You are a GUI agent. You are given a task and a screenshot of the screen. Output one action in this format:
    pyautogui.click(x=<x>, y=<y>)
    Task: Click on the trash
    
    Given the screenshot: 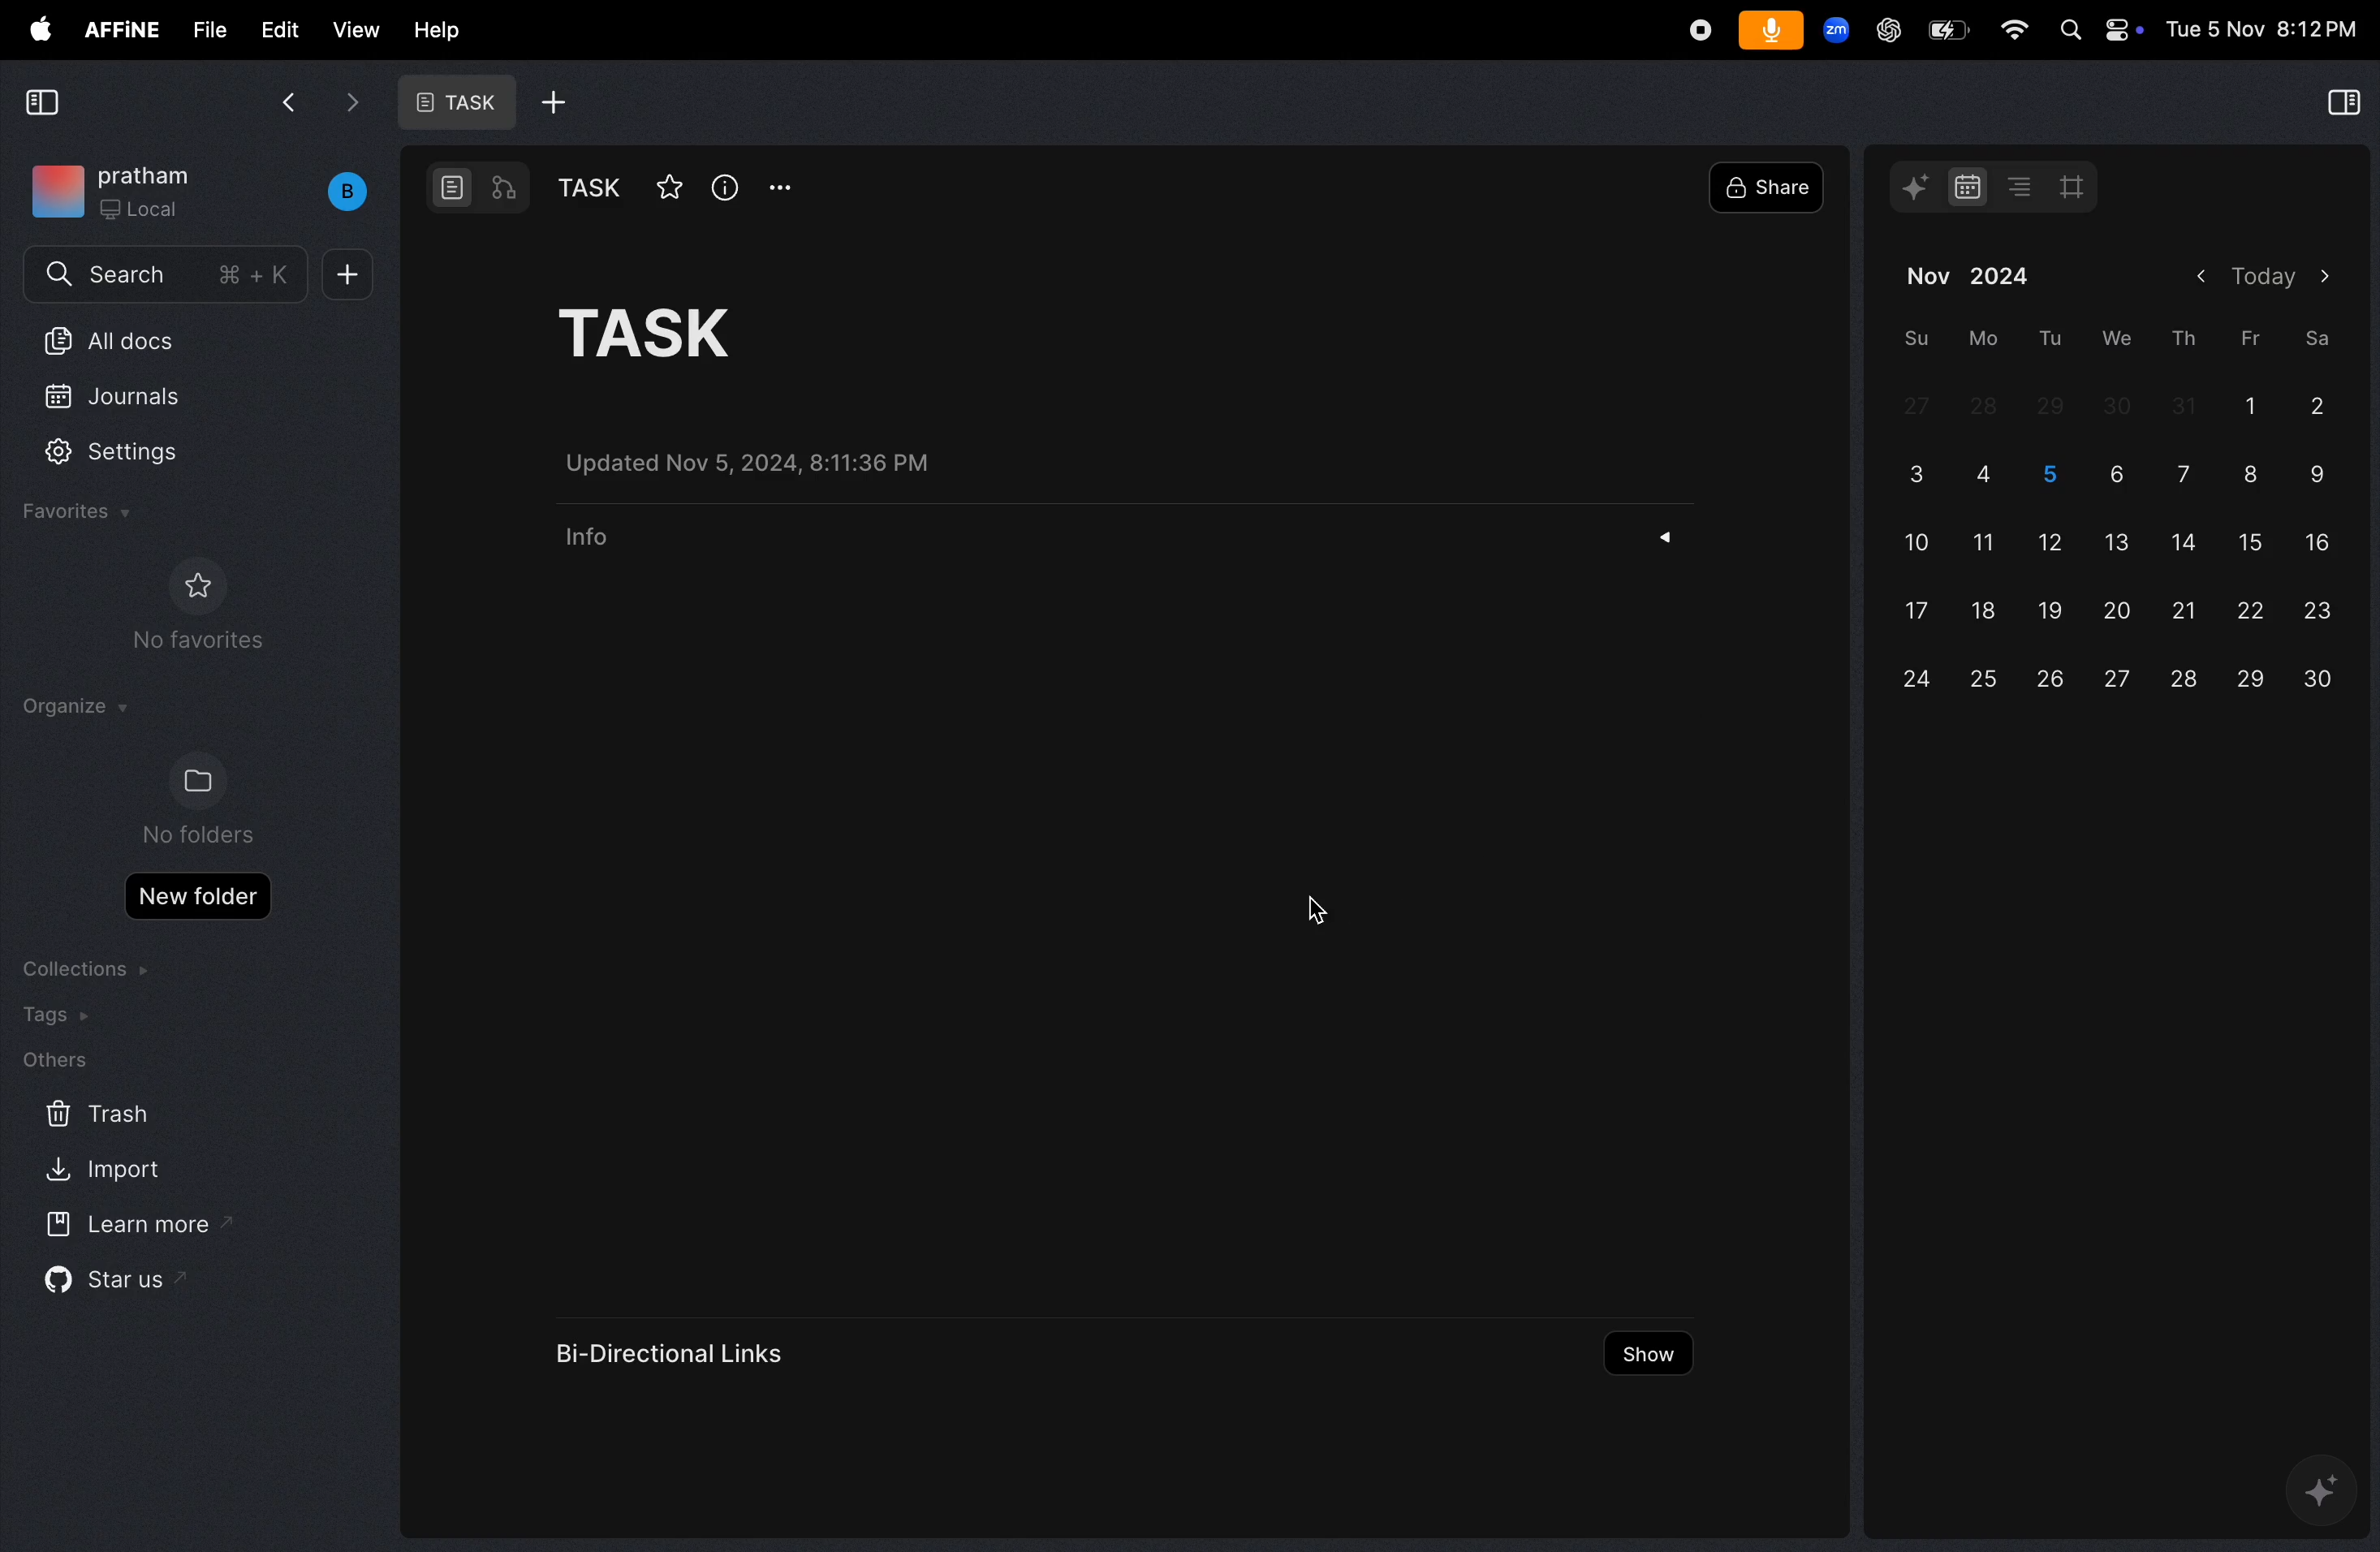 What is the action you would take?
    pyautogui.click(x=93, y=1115)
    